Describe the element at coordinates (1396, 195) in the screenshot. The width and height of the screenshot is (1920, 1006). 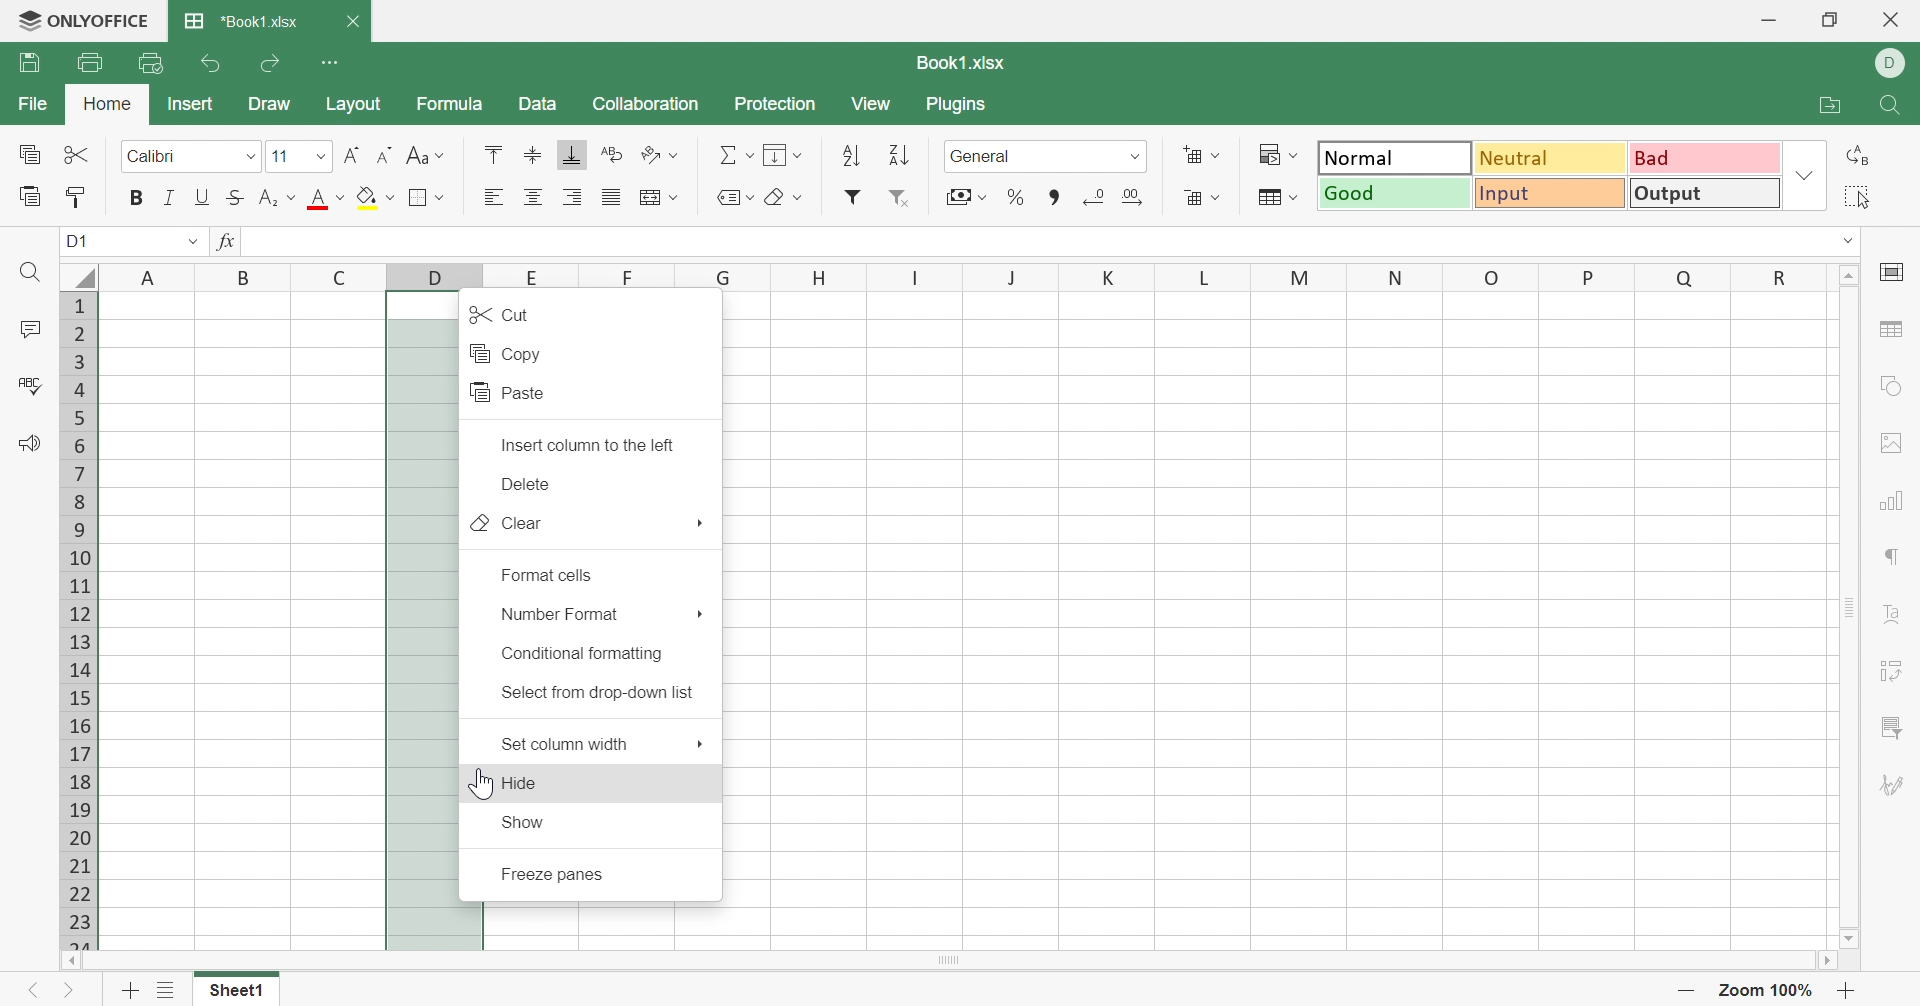
I see `Good` at that location.